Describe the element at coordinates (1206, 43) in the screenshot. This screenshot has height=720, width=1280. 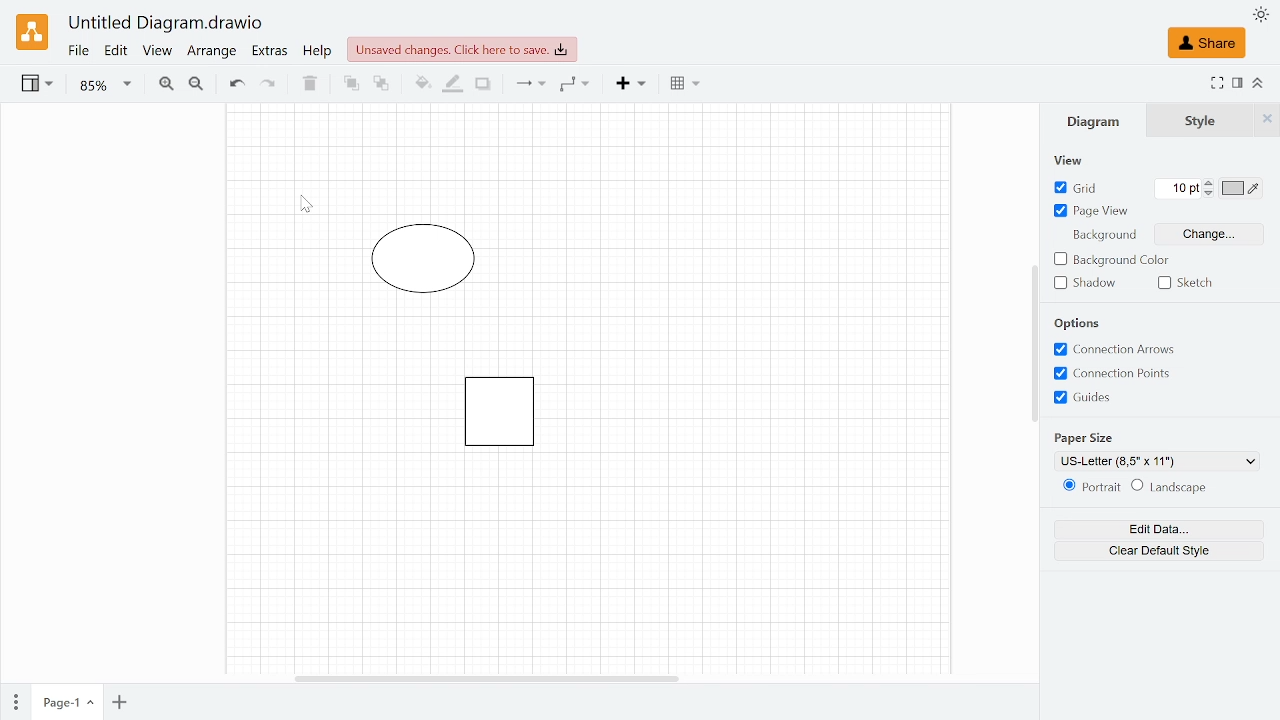
I see `Share` at that location.